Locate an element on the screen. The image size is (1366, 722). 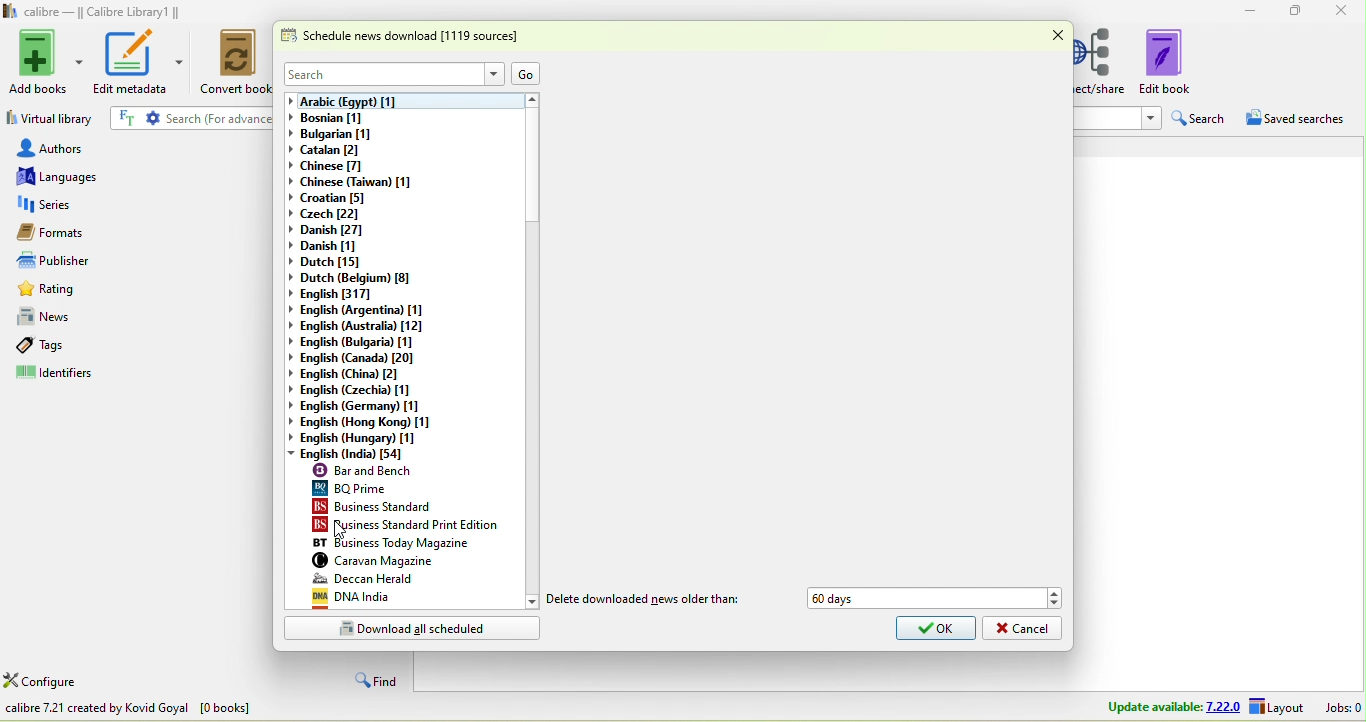
search is located at coordinates (378, 73).